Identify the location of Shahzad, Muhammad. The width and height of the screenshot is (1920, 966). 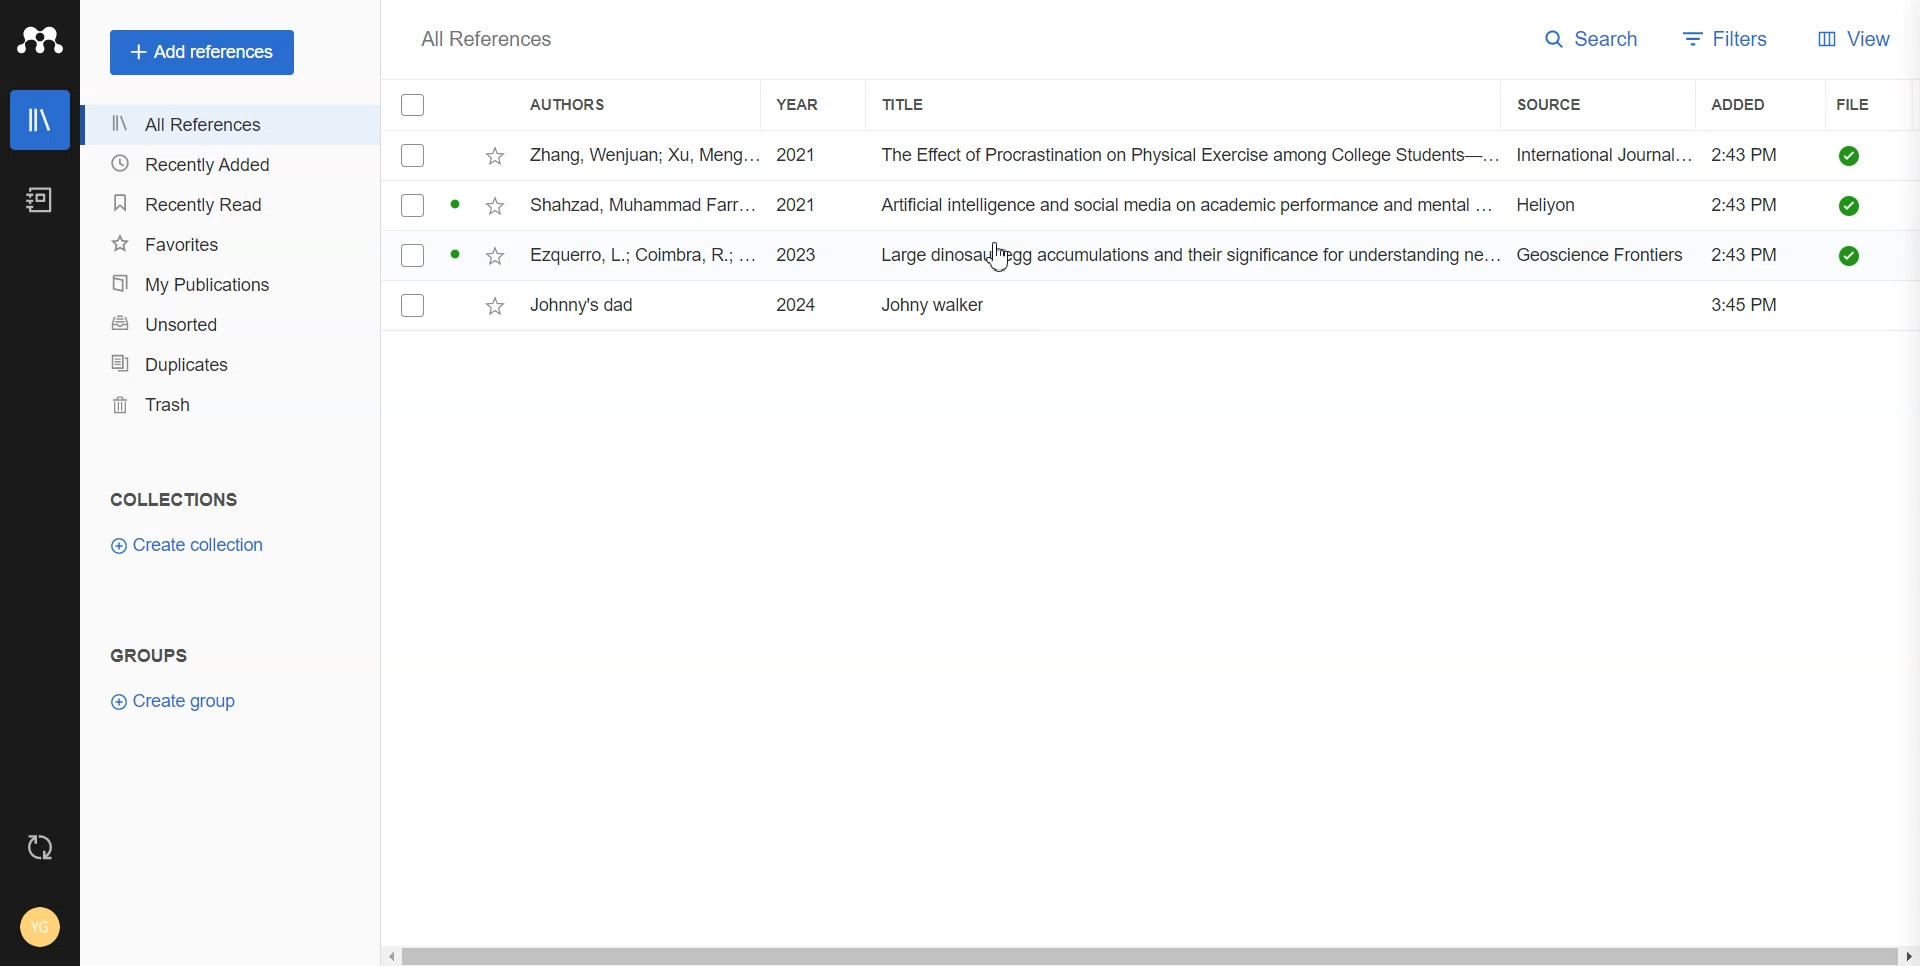
(645, 205).